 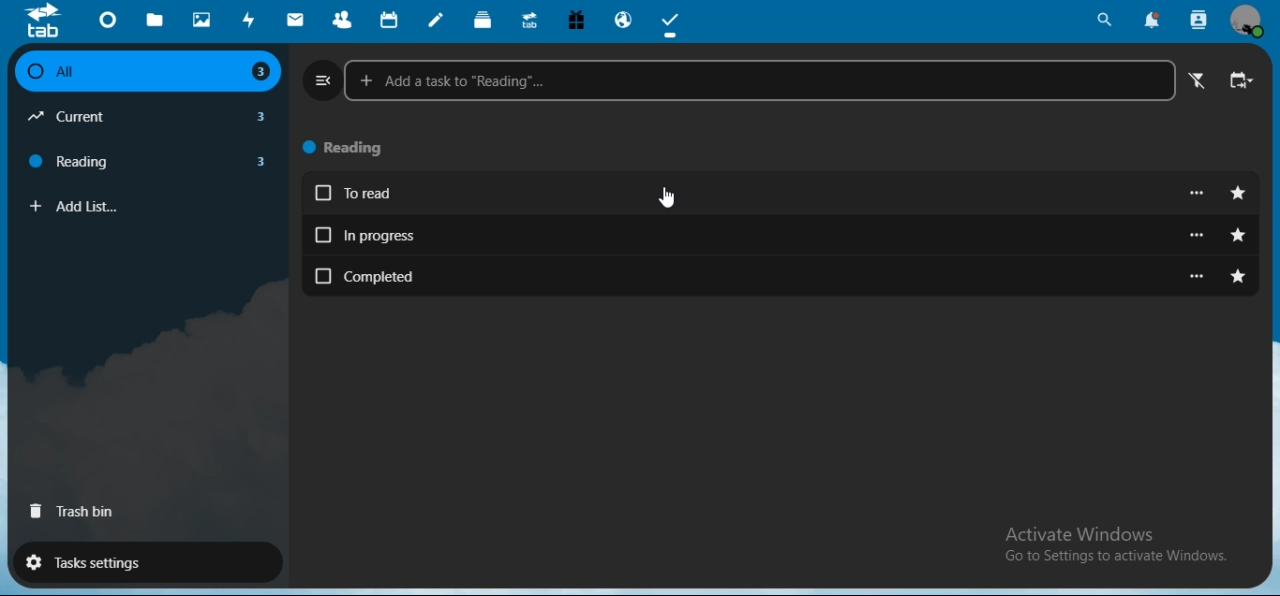 I want to click on cursor, so click(x=665, y=198).